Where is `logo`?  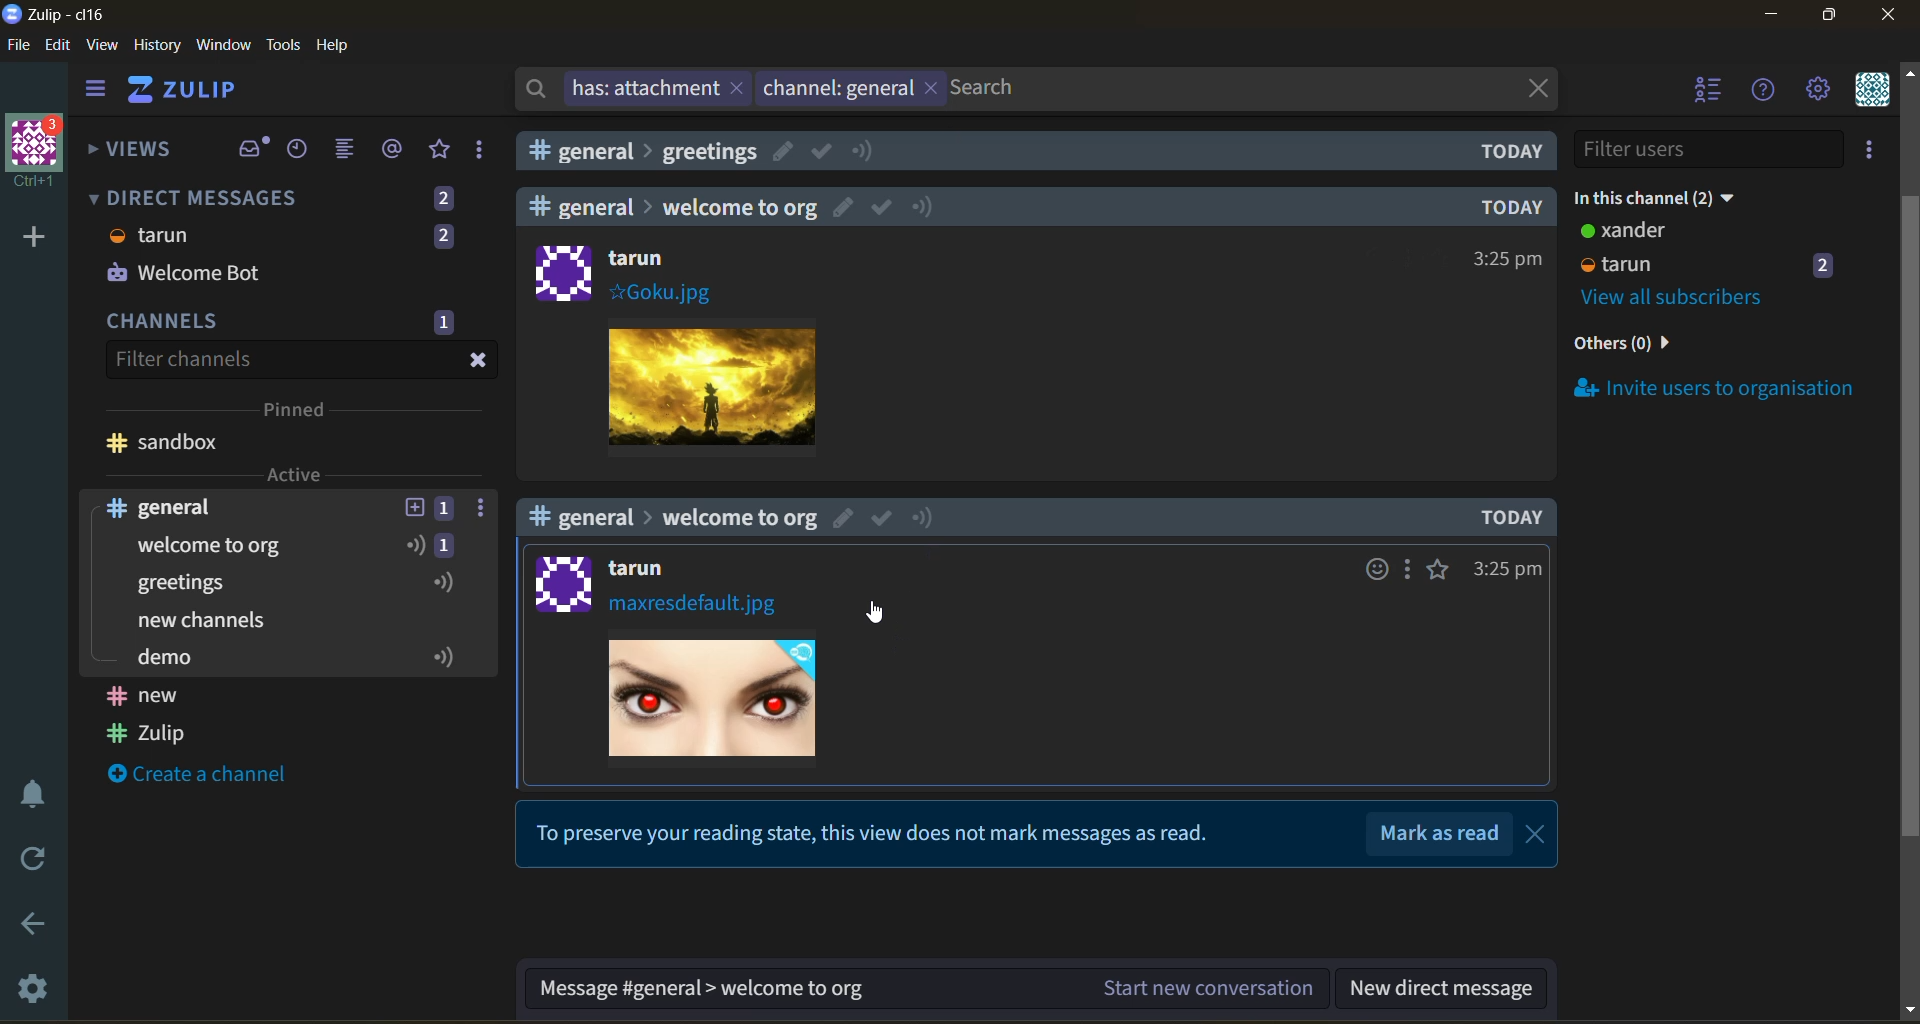 logo is located at coordinates (562, 270).